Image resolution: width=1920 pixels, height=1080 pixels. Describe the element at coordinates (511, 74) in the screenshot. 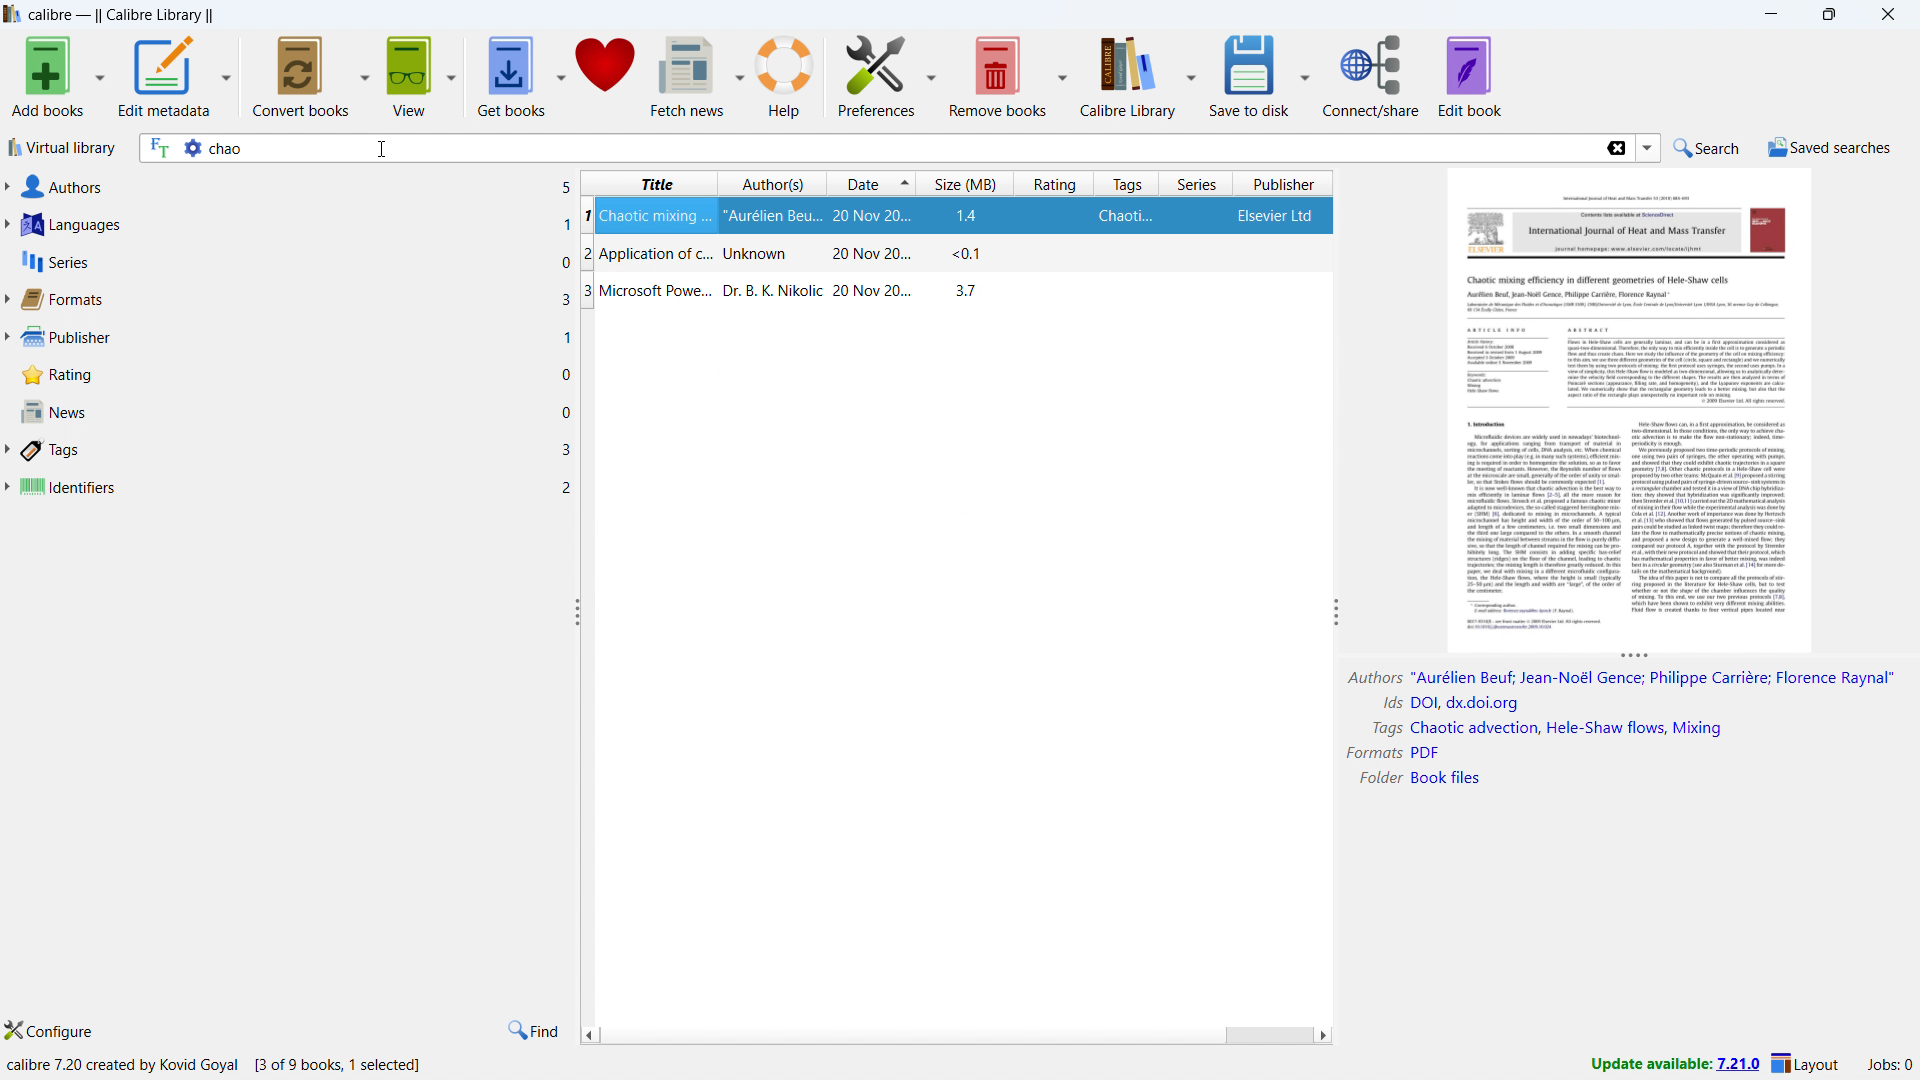

I see `get books` at that location.